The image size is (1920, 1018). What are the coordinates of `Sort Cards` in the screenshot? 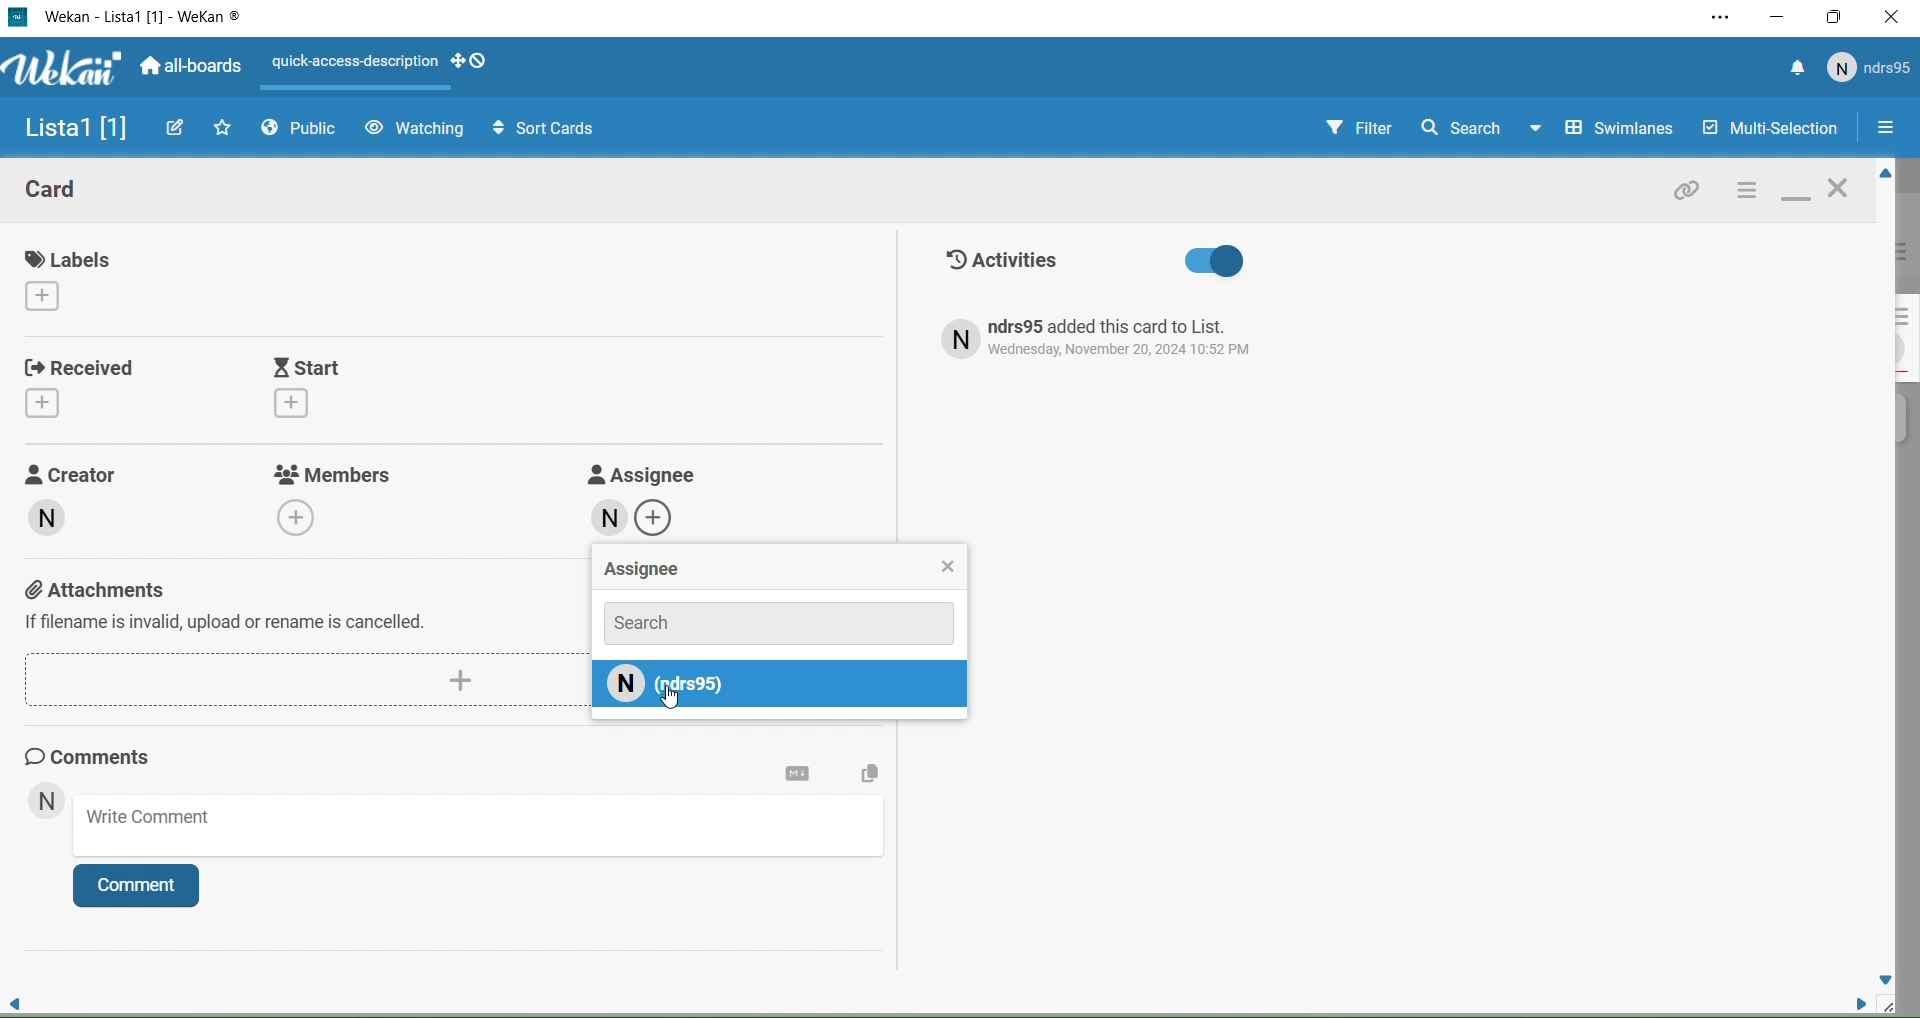 It's located at (534, 127).